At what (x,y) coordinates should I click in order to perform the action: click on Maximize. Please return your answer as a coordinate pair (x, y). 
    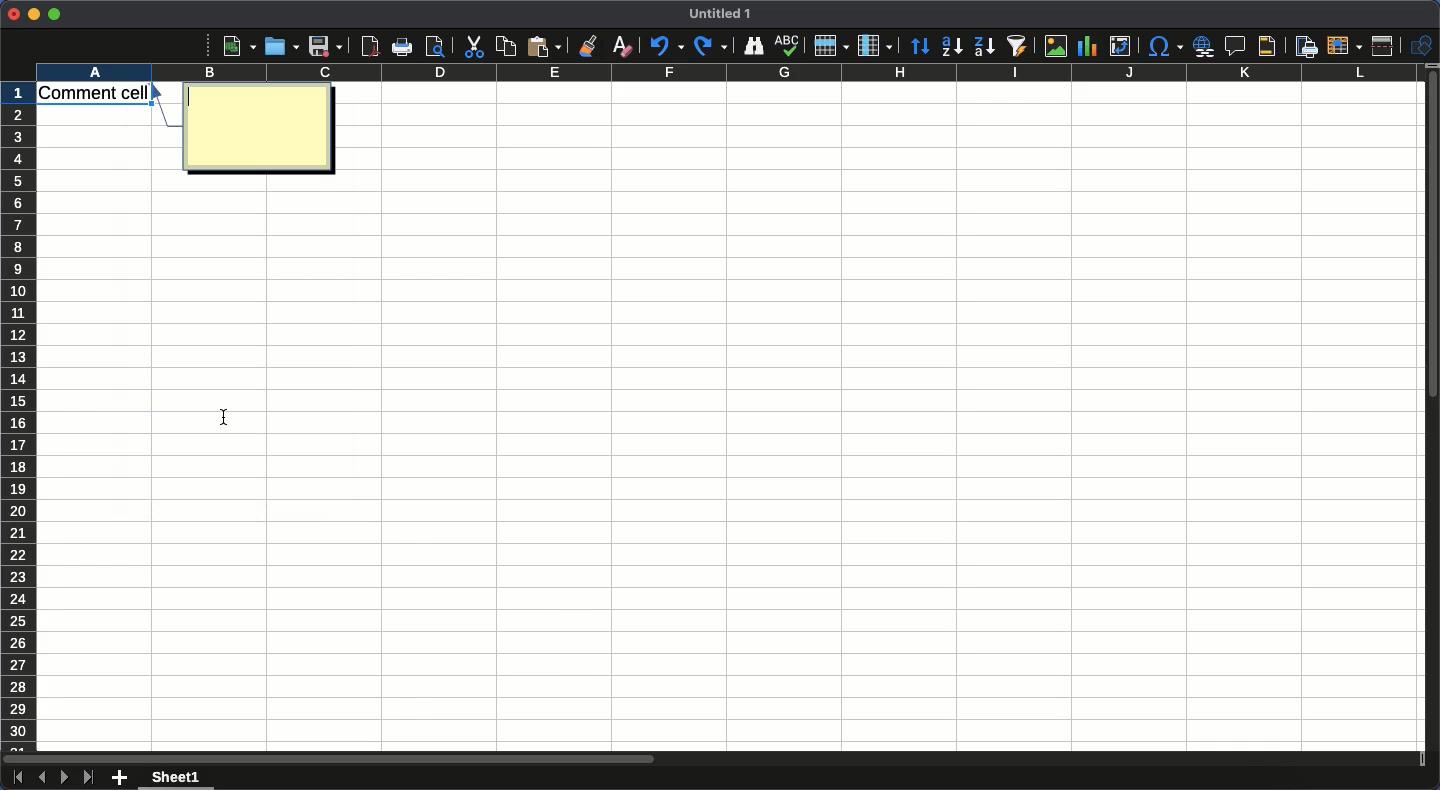
    Looking at the image, I should click on (58, 14).